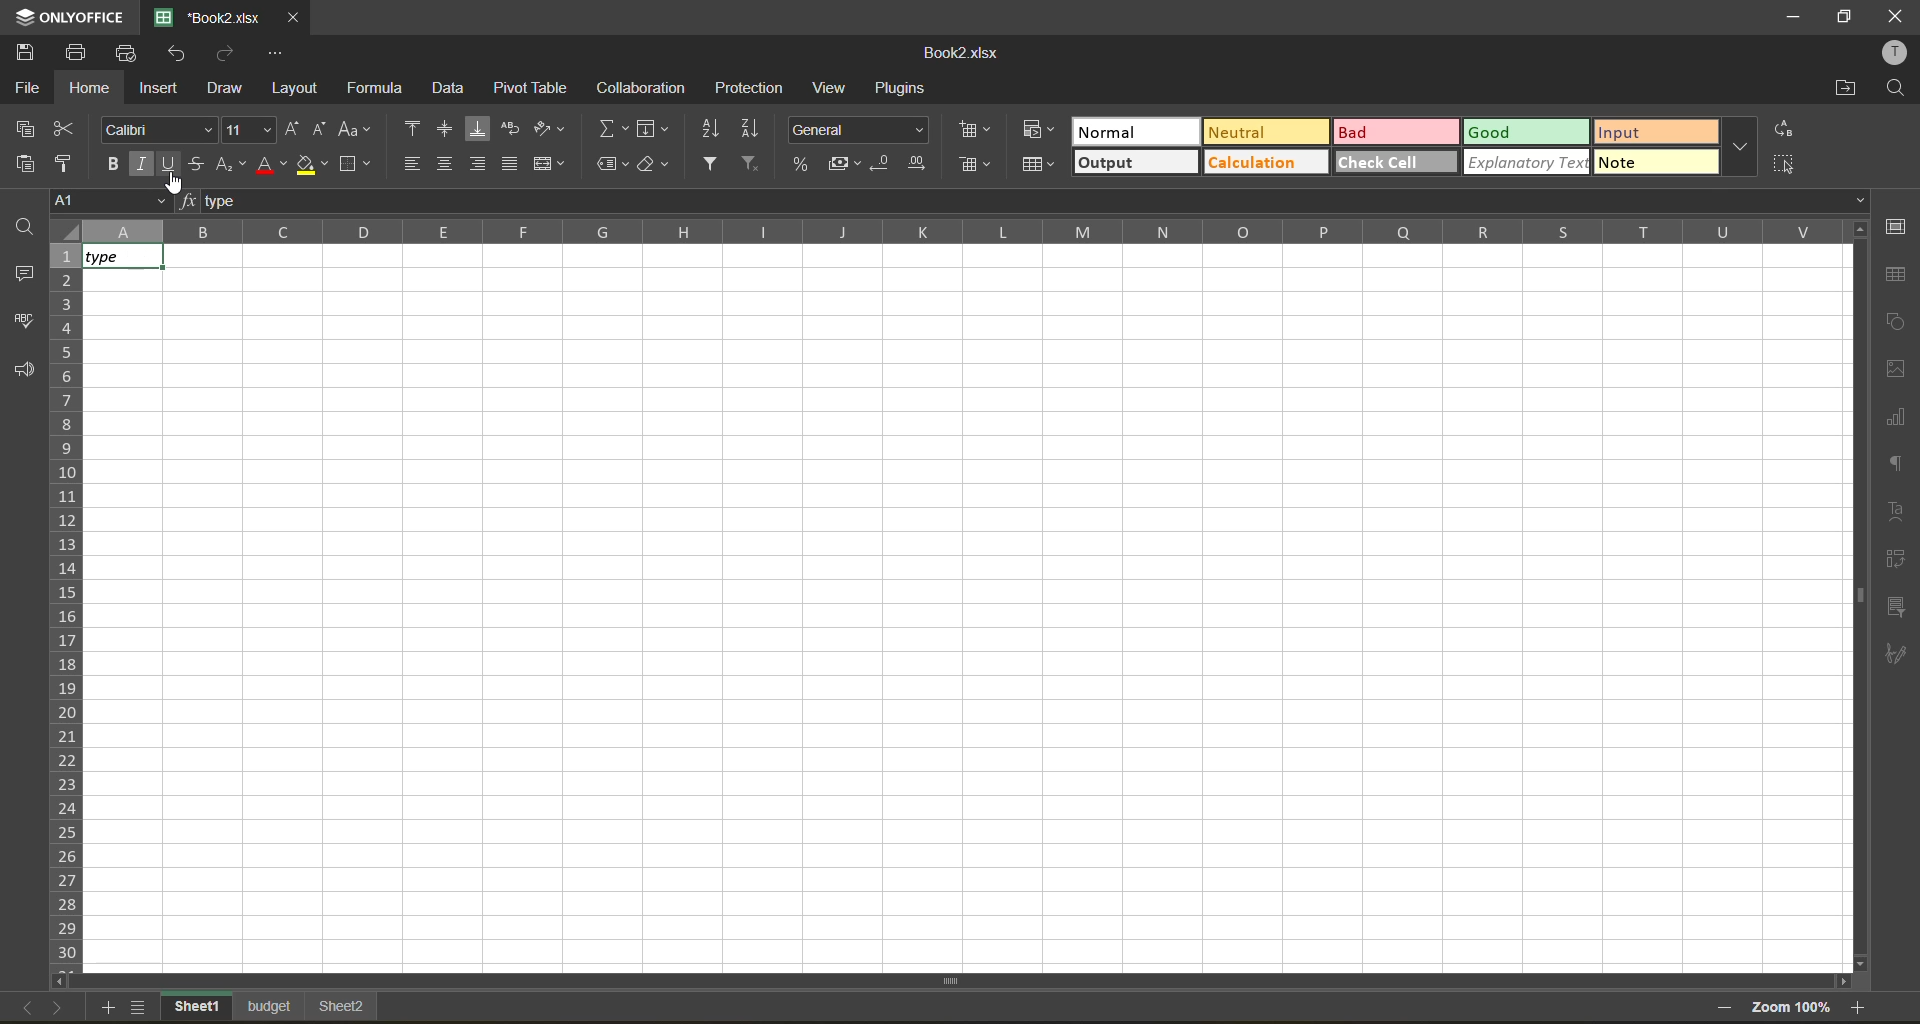  Describe the element at coordinates (28, 224) in the screenshot. I see `find` at that location.